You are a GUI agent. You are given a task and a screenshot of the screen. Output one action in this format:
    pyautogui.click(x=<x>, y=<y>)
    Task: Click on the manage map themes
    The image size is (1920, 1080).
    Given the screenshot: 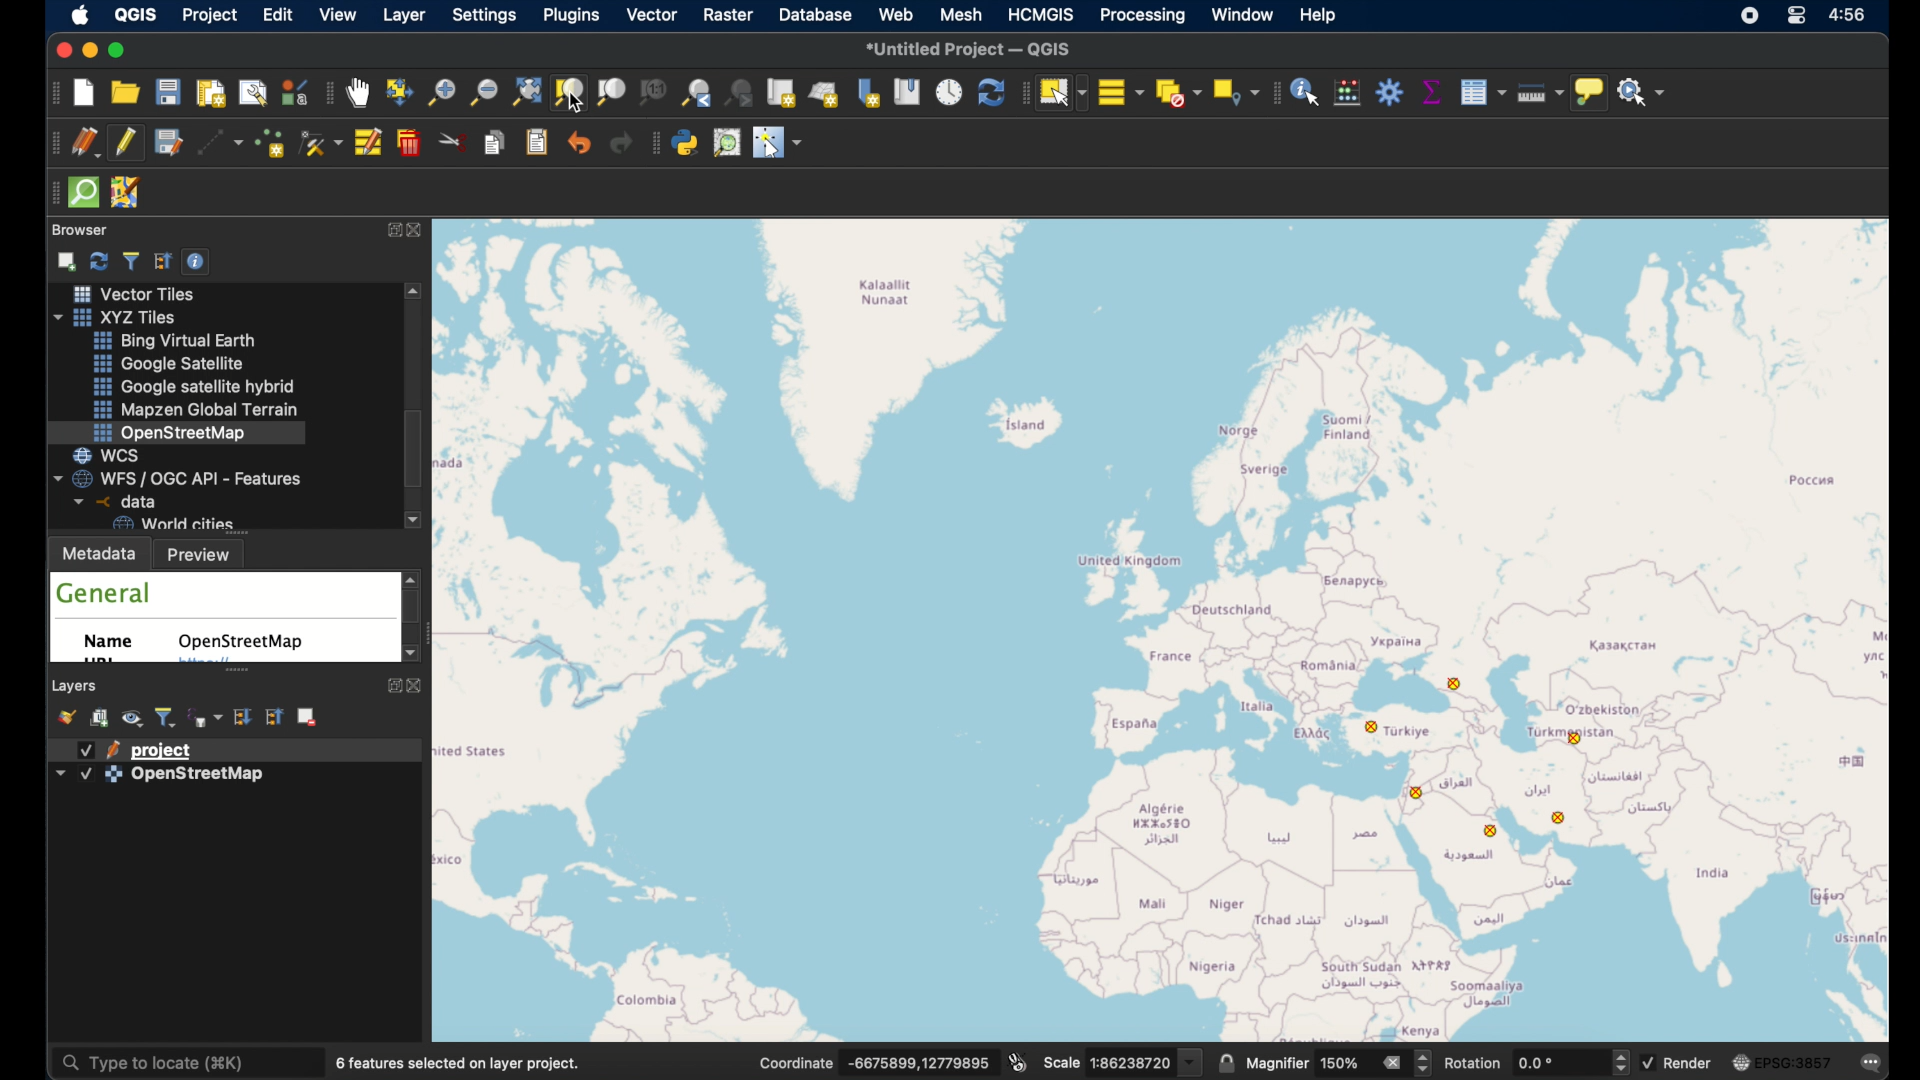 What is the action you would take?
    pyautogui.click(x=135, y=720)
    